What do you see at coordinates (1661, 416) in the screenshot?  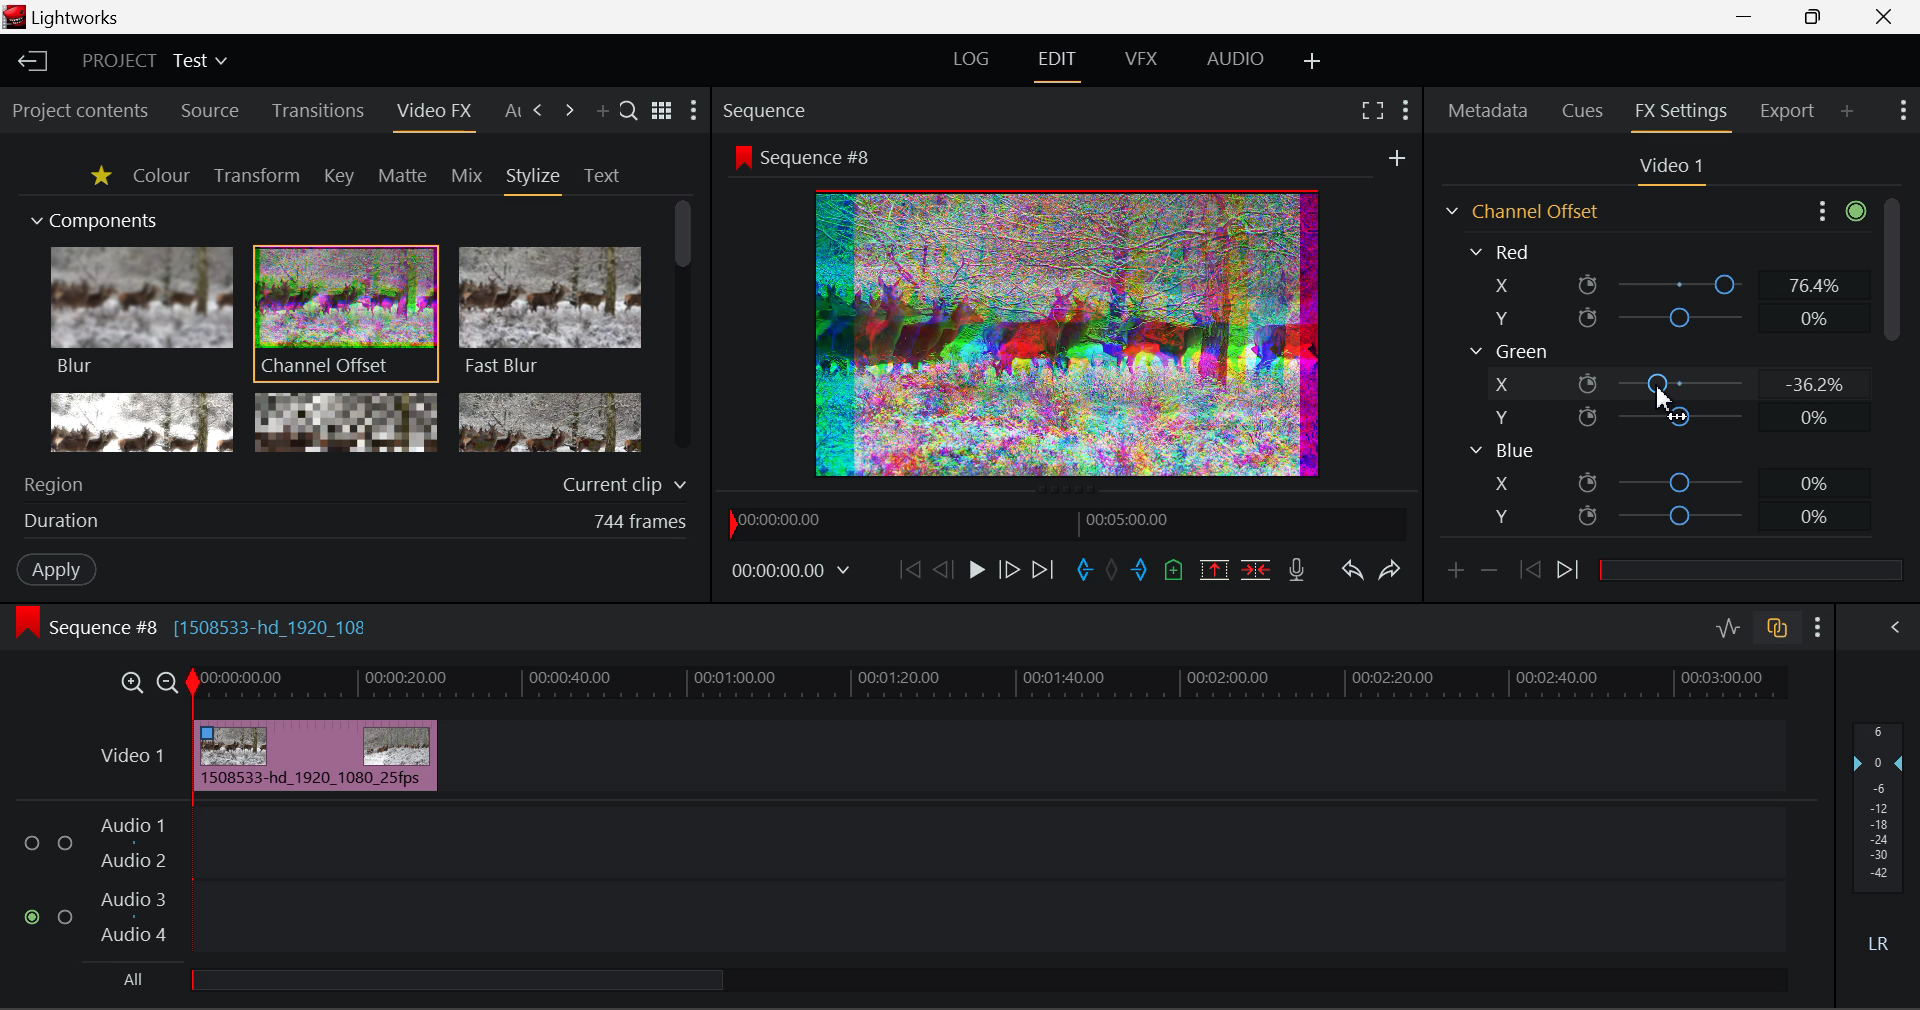 I see `Green Y` at bounding box center [1661, 416].